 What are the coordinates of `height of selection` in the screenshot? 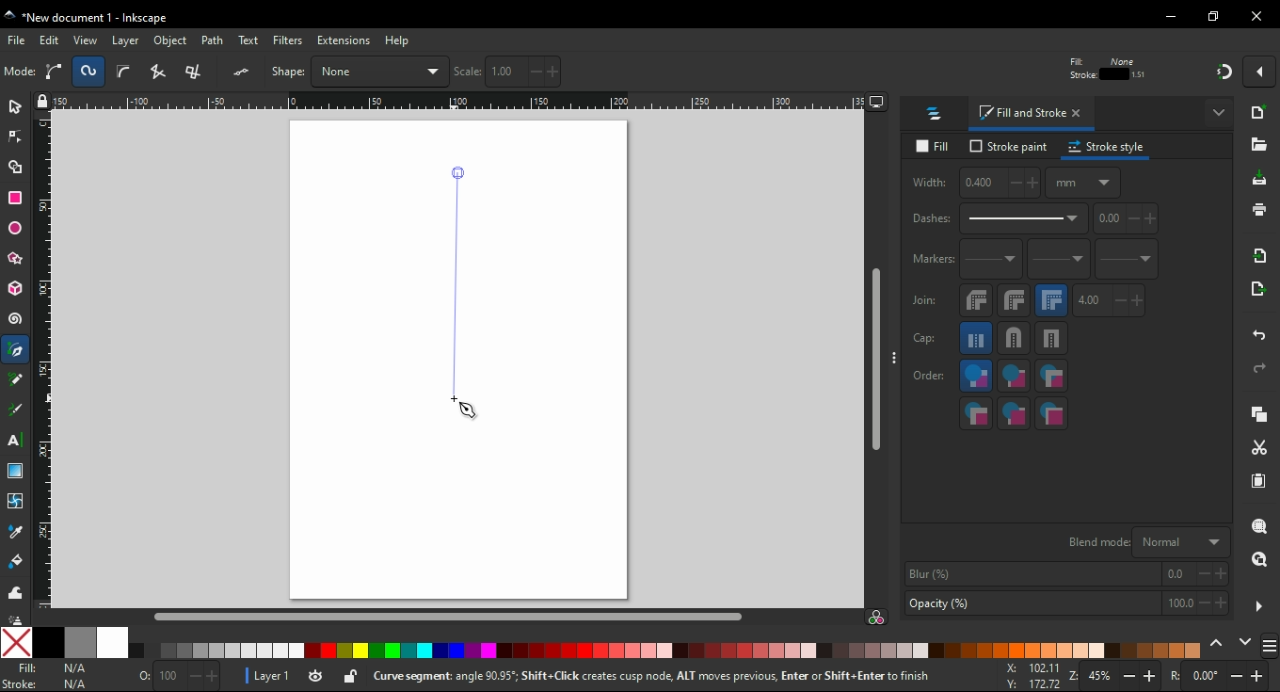 It's located at (920, 71).